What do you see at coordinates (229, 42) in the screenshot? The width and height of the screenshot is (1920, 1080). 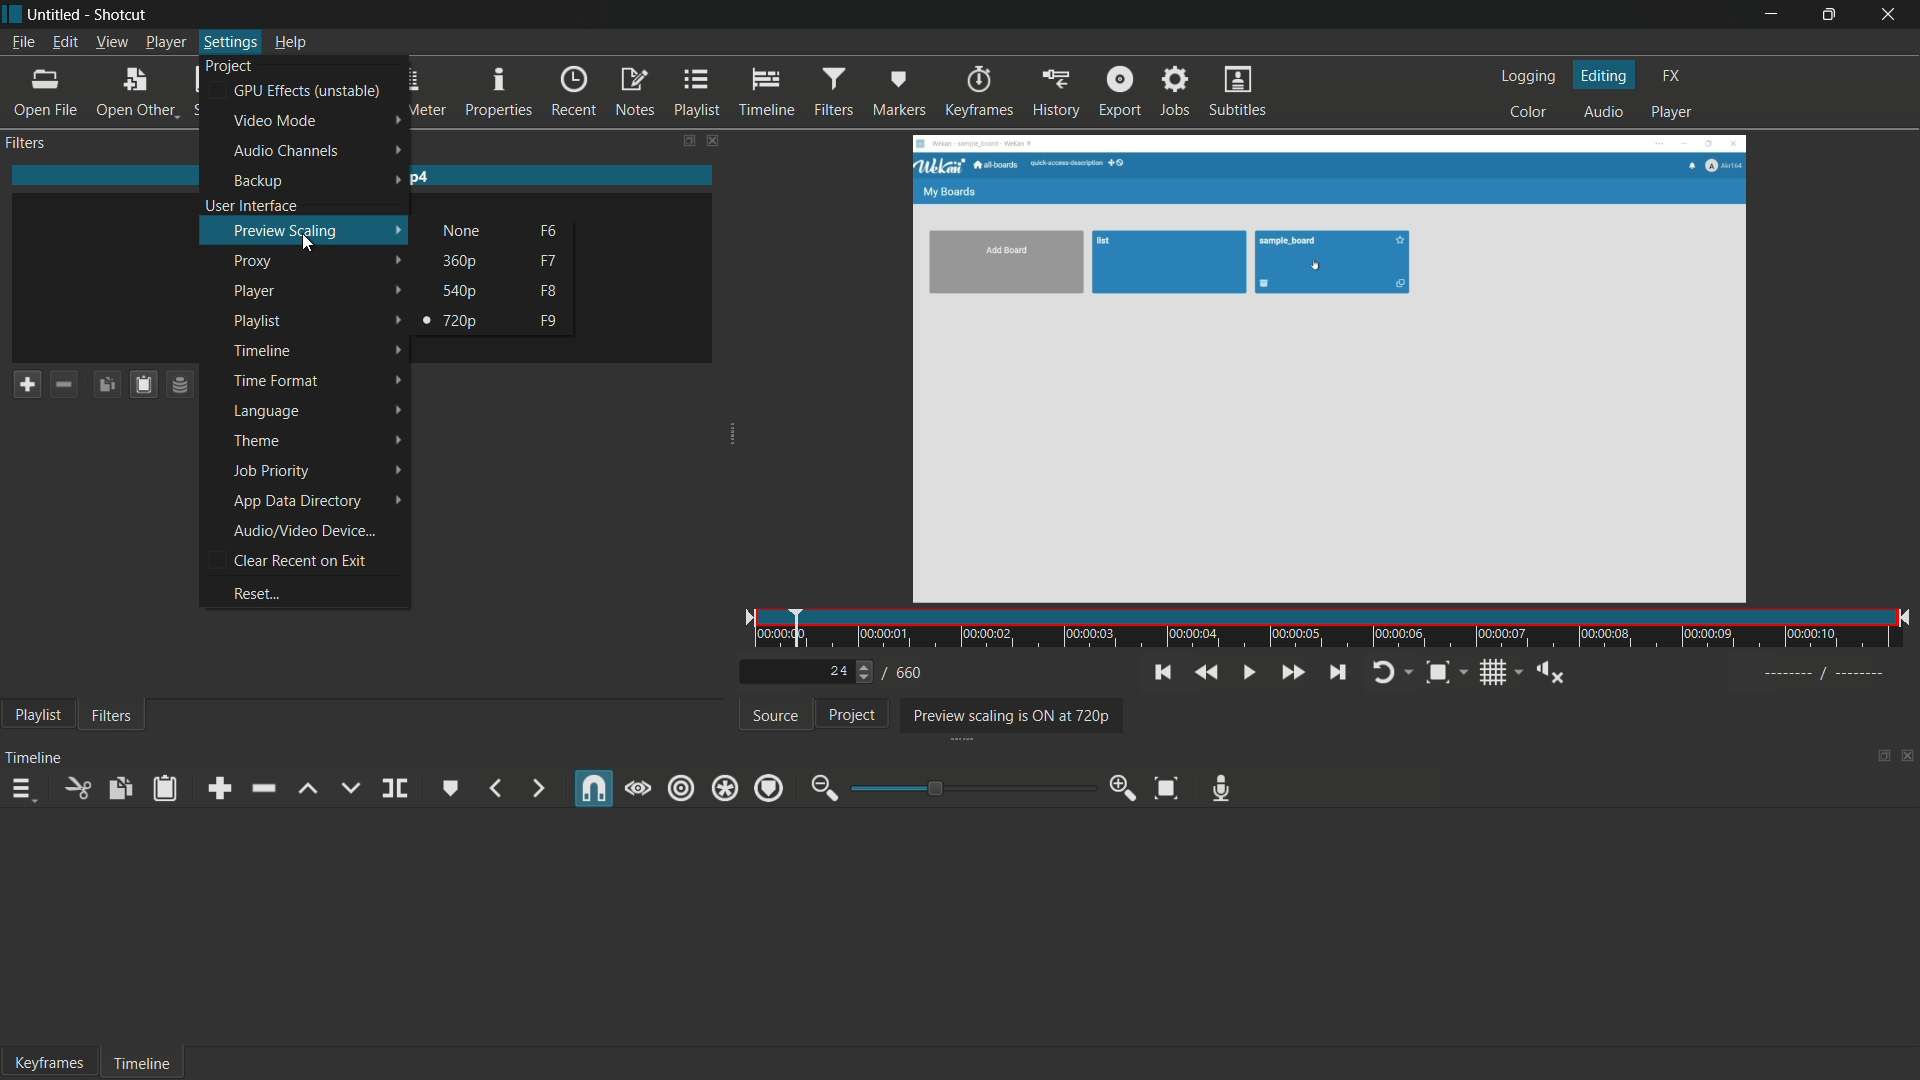 I see `settings menu` at bounding box center [229, 42].